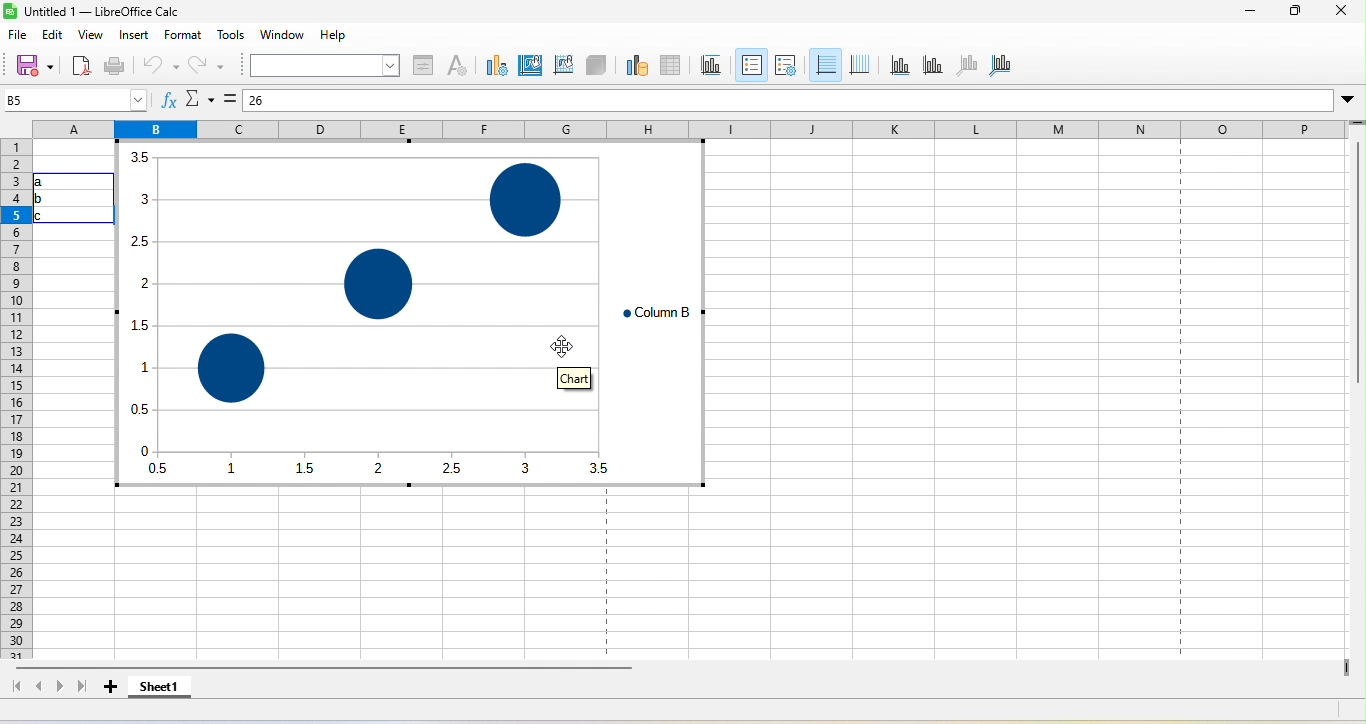 The image size is (1366, 724). Describe the element at coordinates (161, 66) in the screenshot. I see `undo` at that location.